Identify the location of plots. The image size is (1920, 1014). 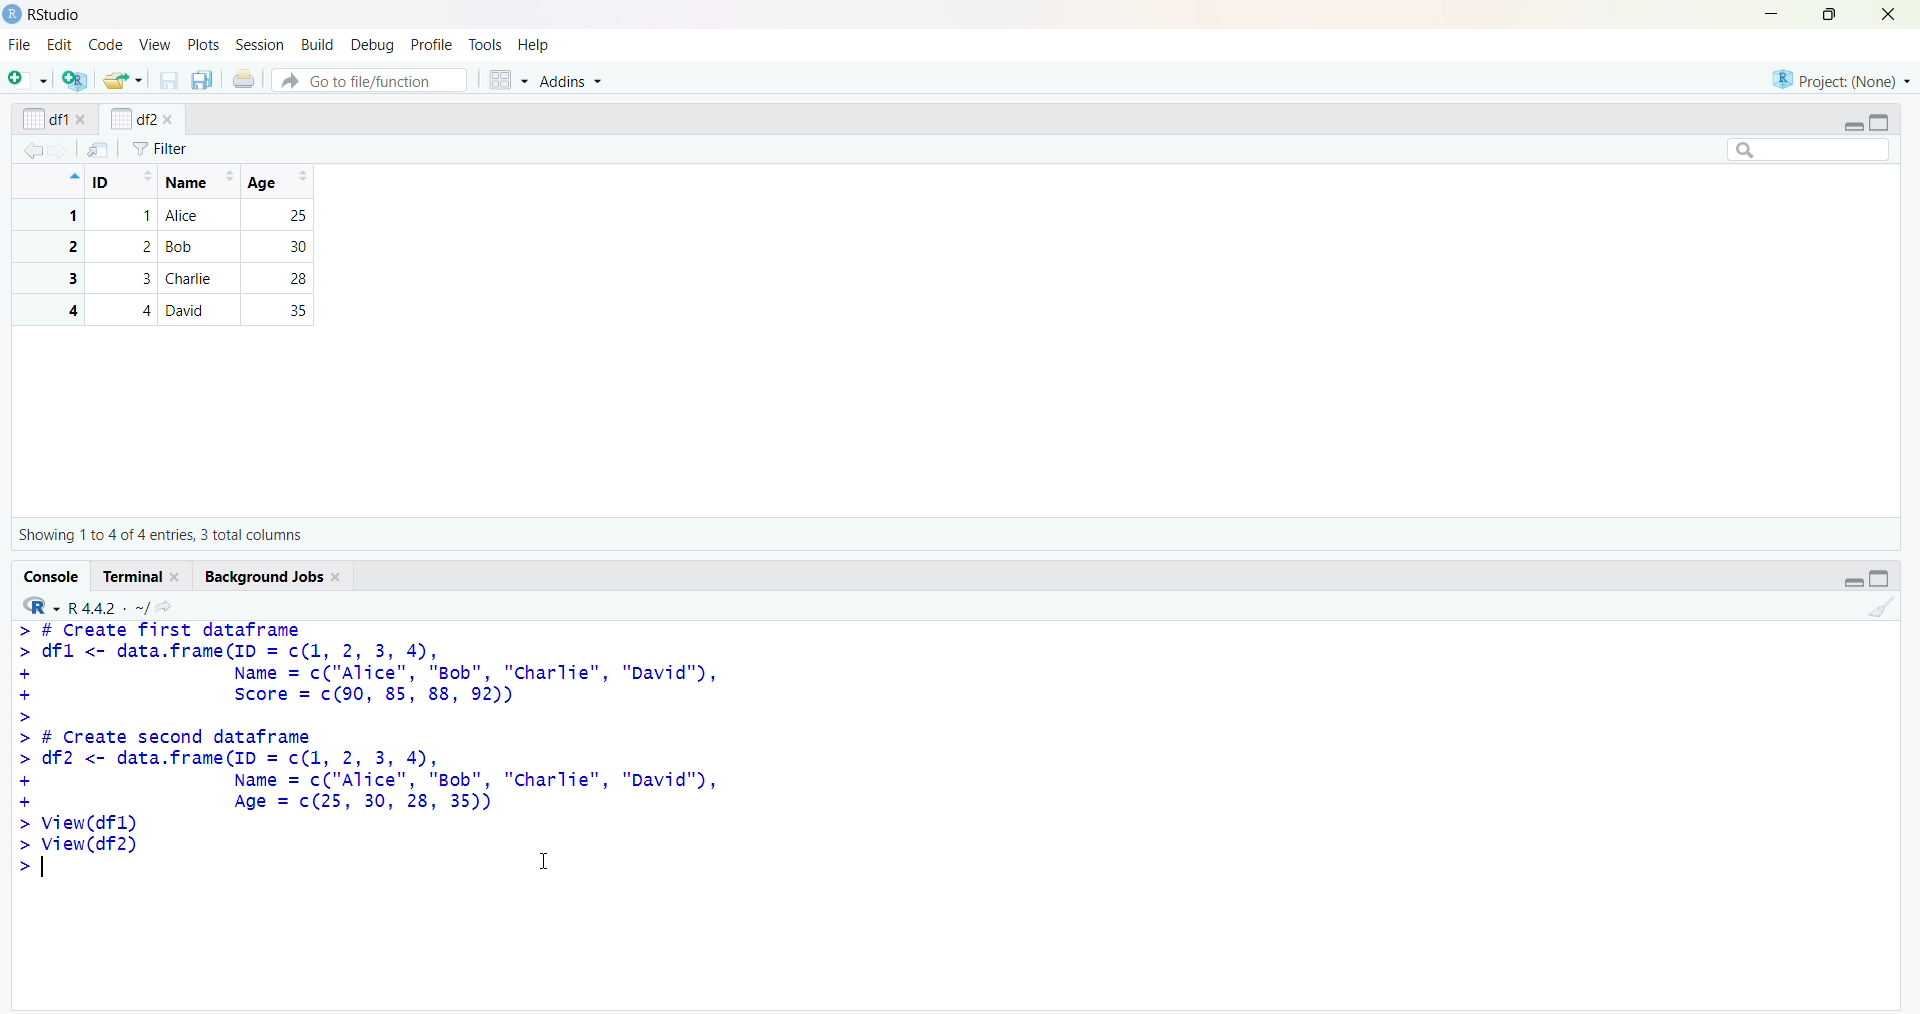
(206, 46).